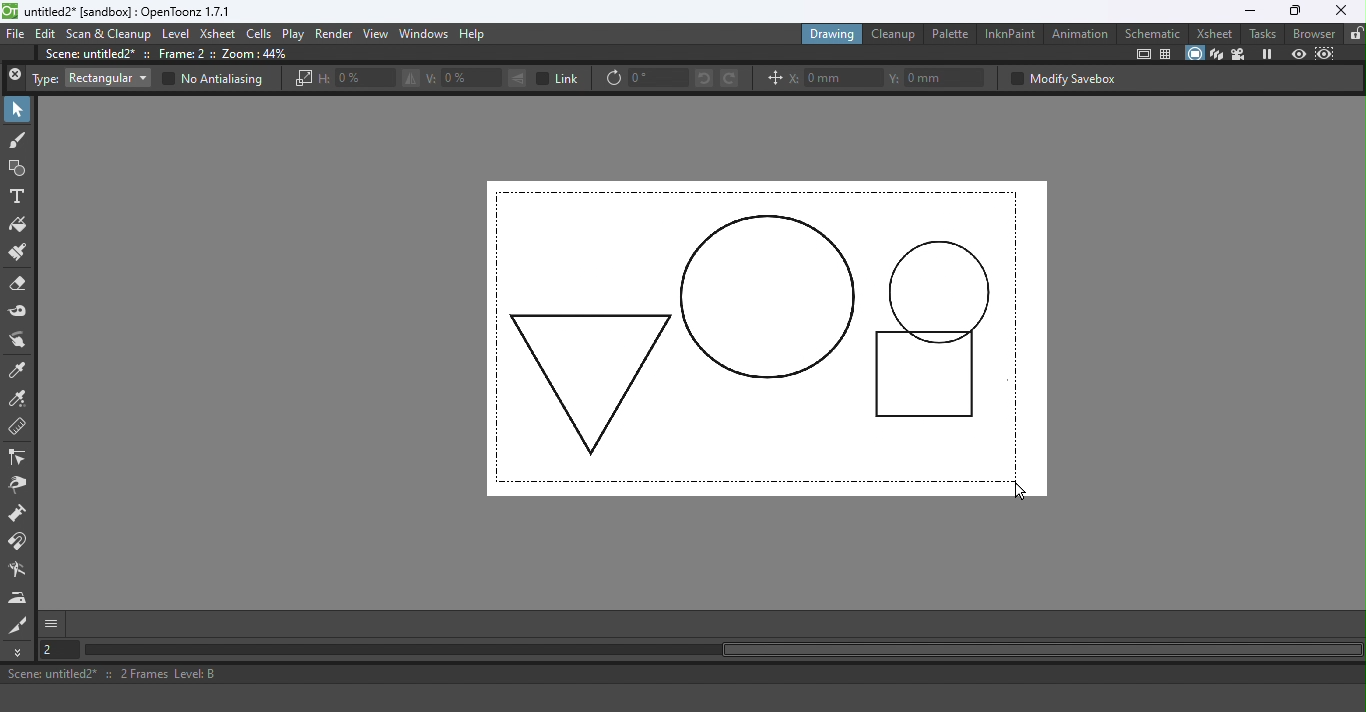 This screenshot has height=712, width=1366. What do you see at coordinates (22, 284) in the screenshot?
I see `Eraser tool` at bounding box center [22, 284].